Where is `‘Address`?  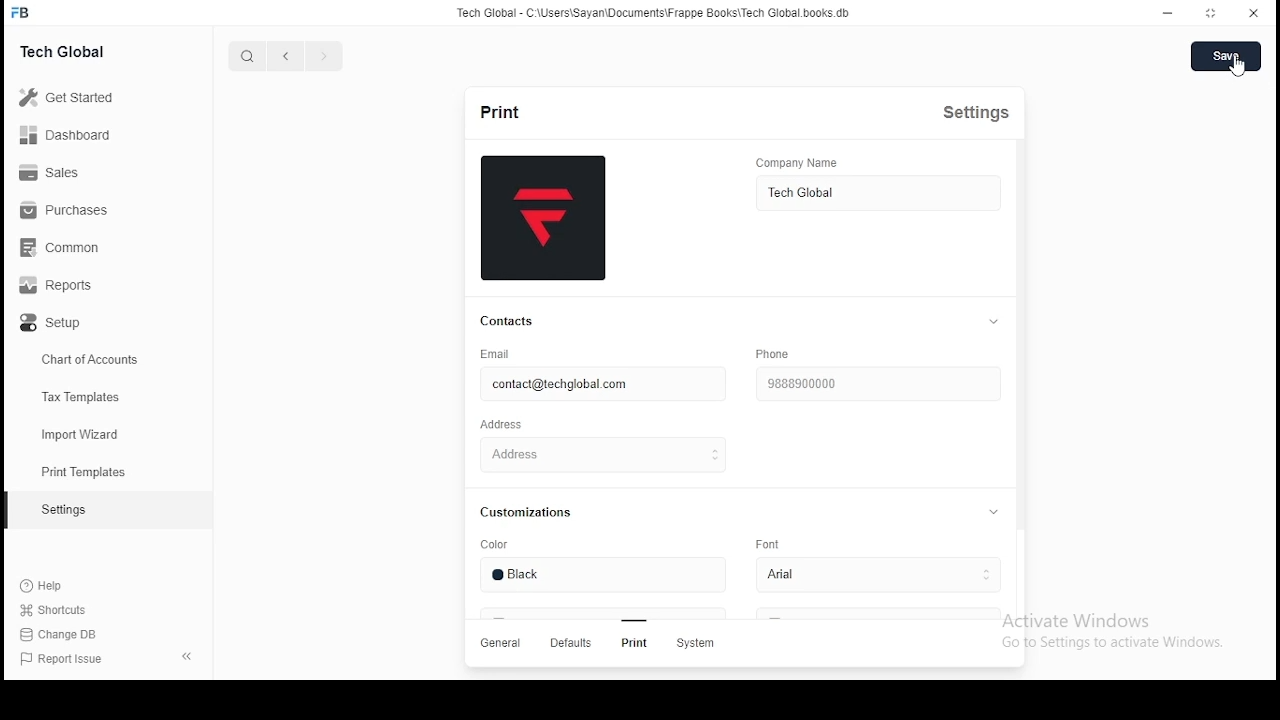
‘Address is located at coordinates (508, 426).